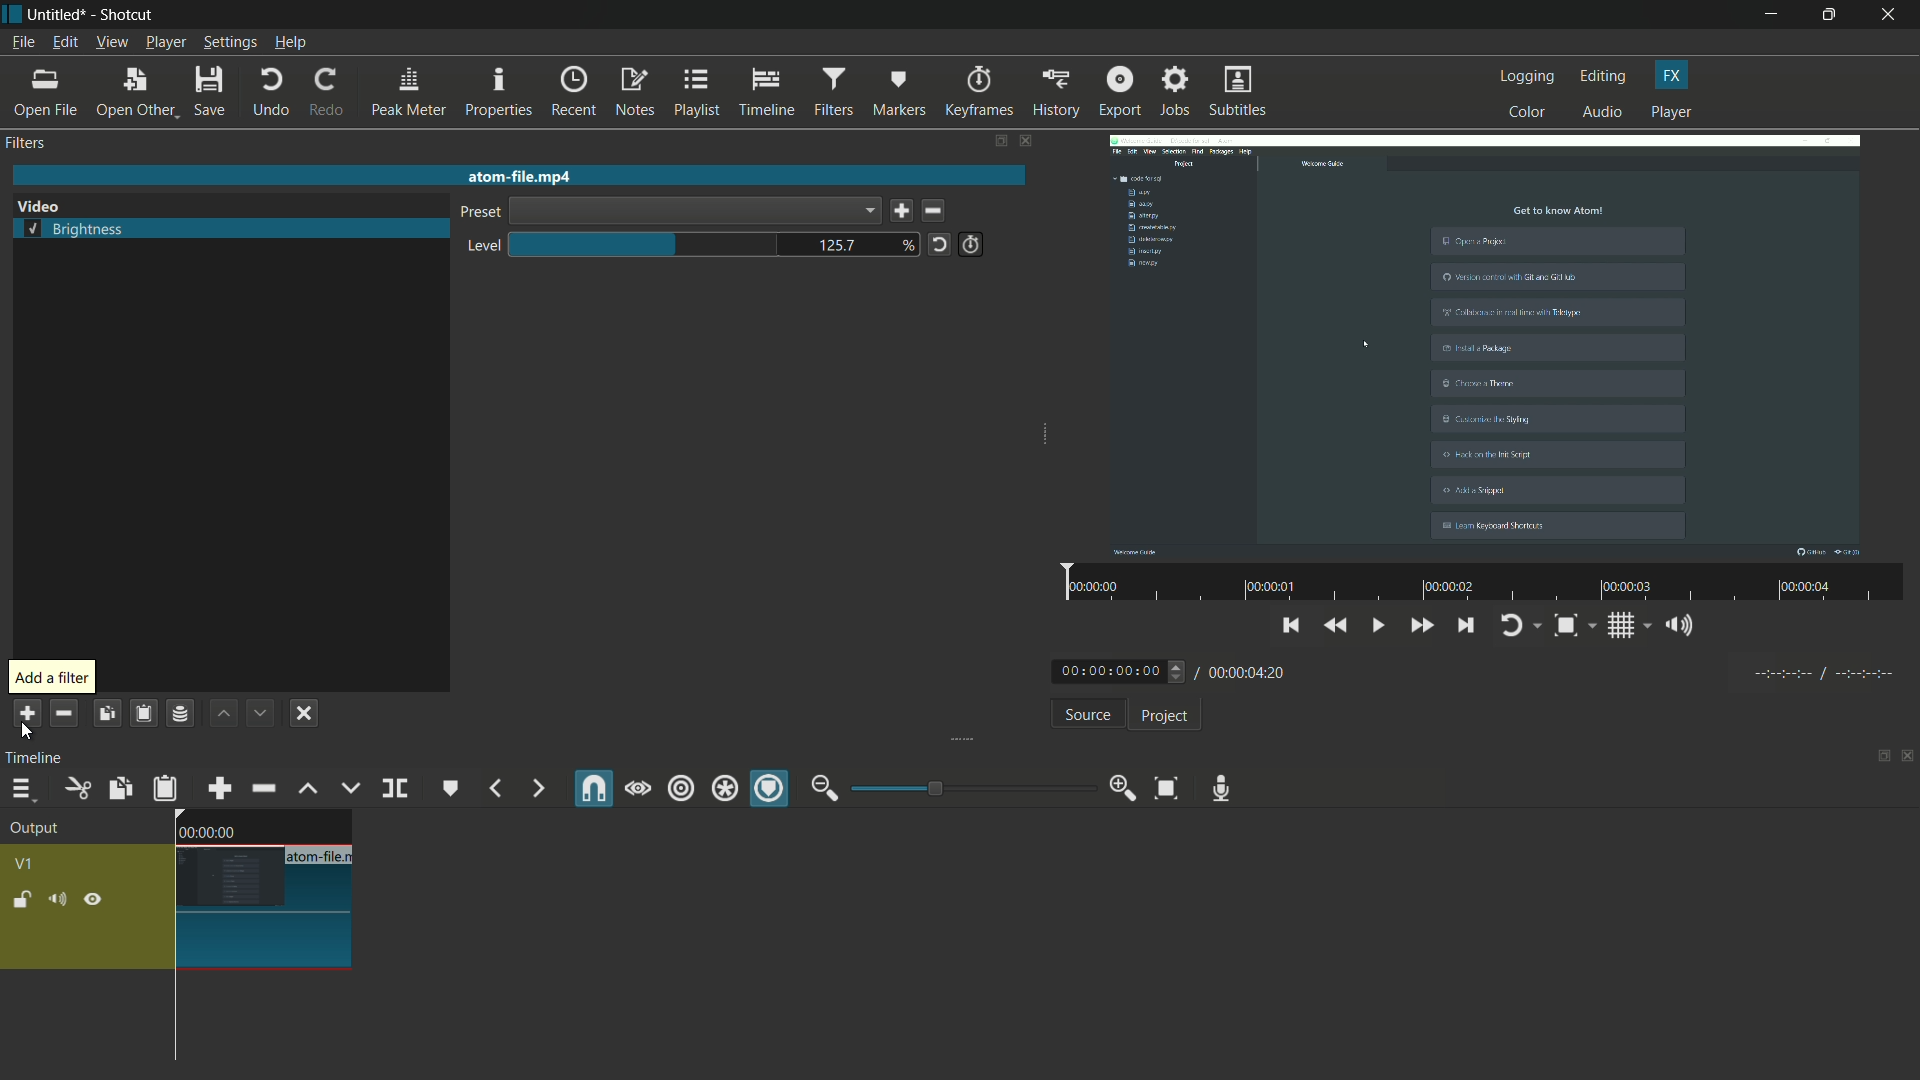  I want to click on add filter, so click(25, 714).